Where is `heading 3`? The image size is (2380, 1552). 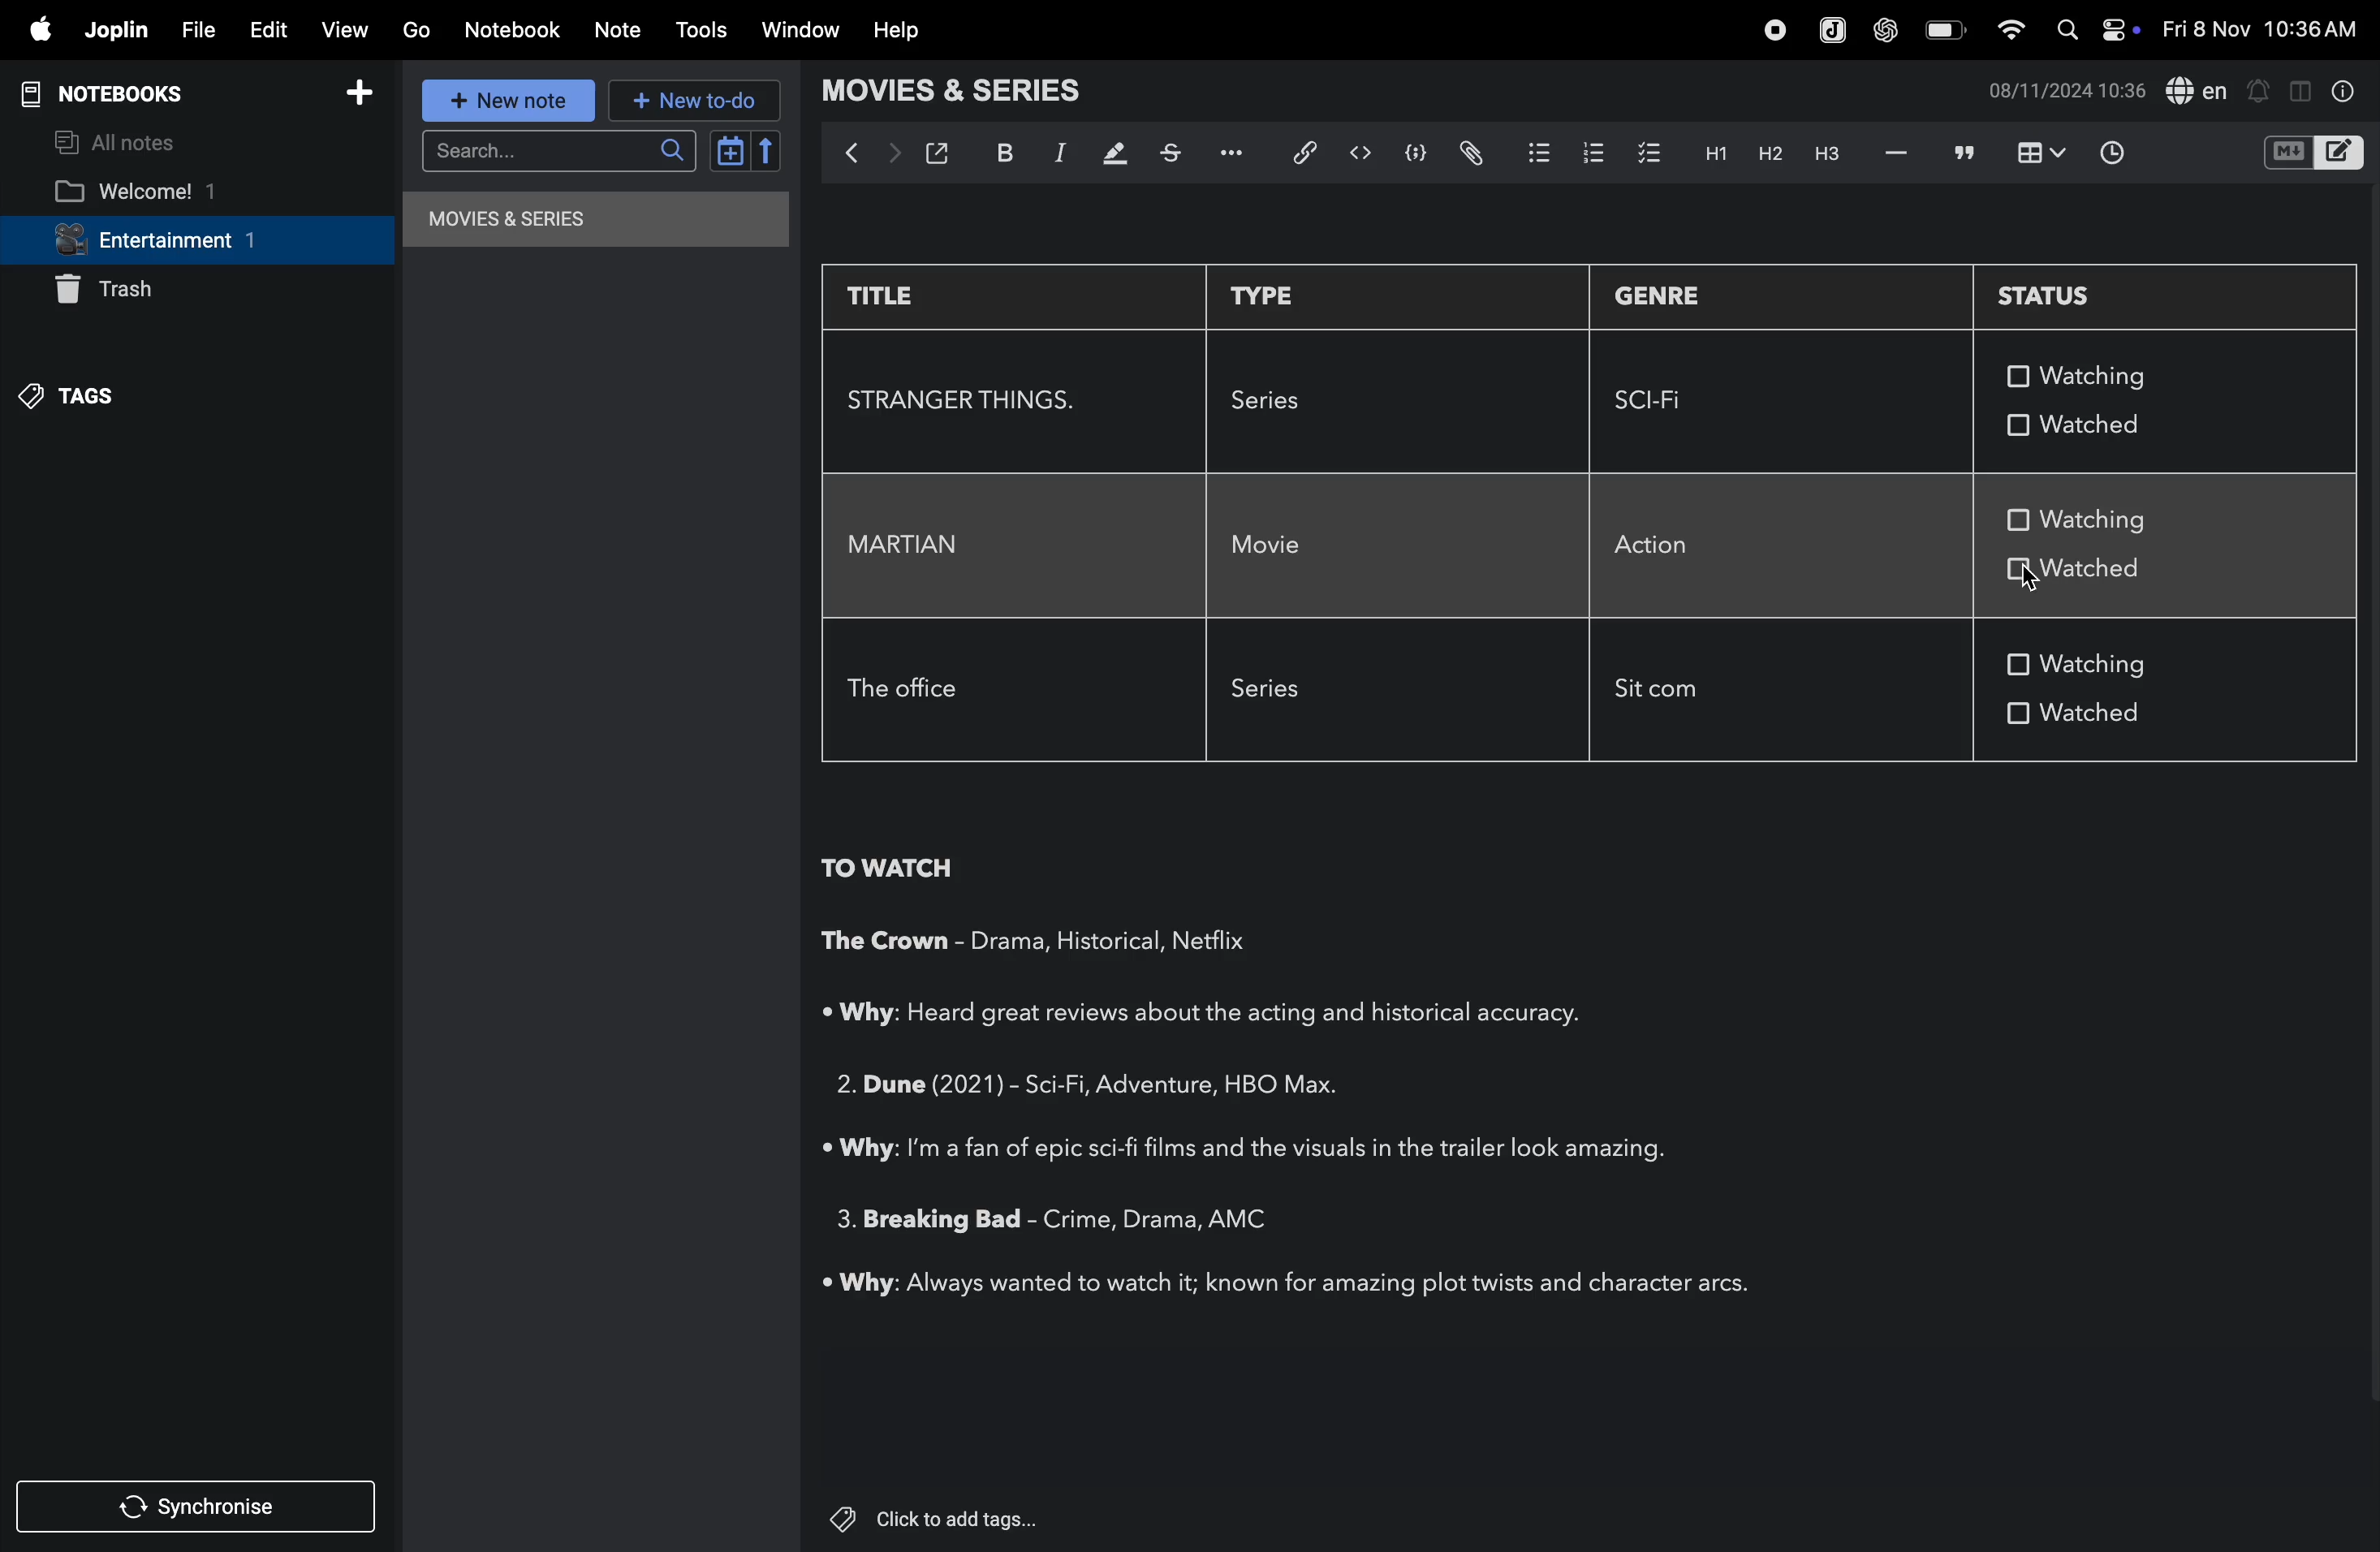
heading 3 is located at coordinates (1821, 159).